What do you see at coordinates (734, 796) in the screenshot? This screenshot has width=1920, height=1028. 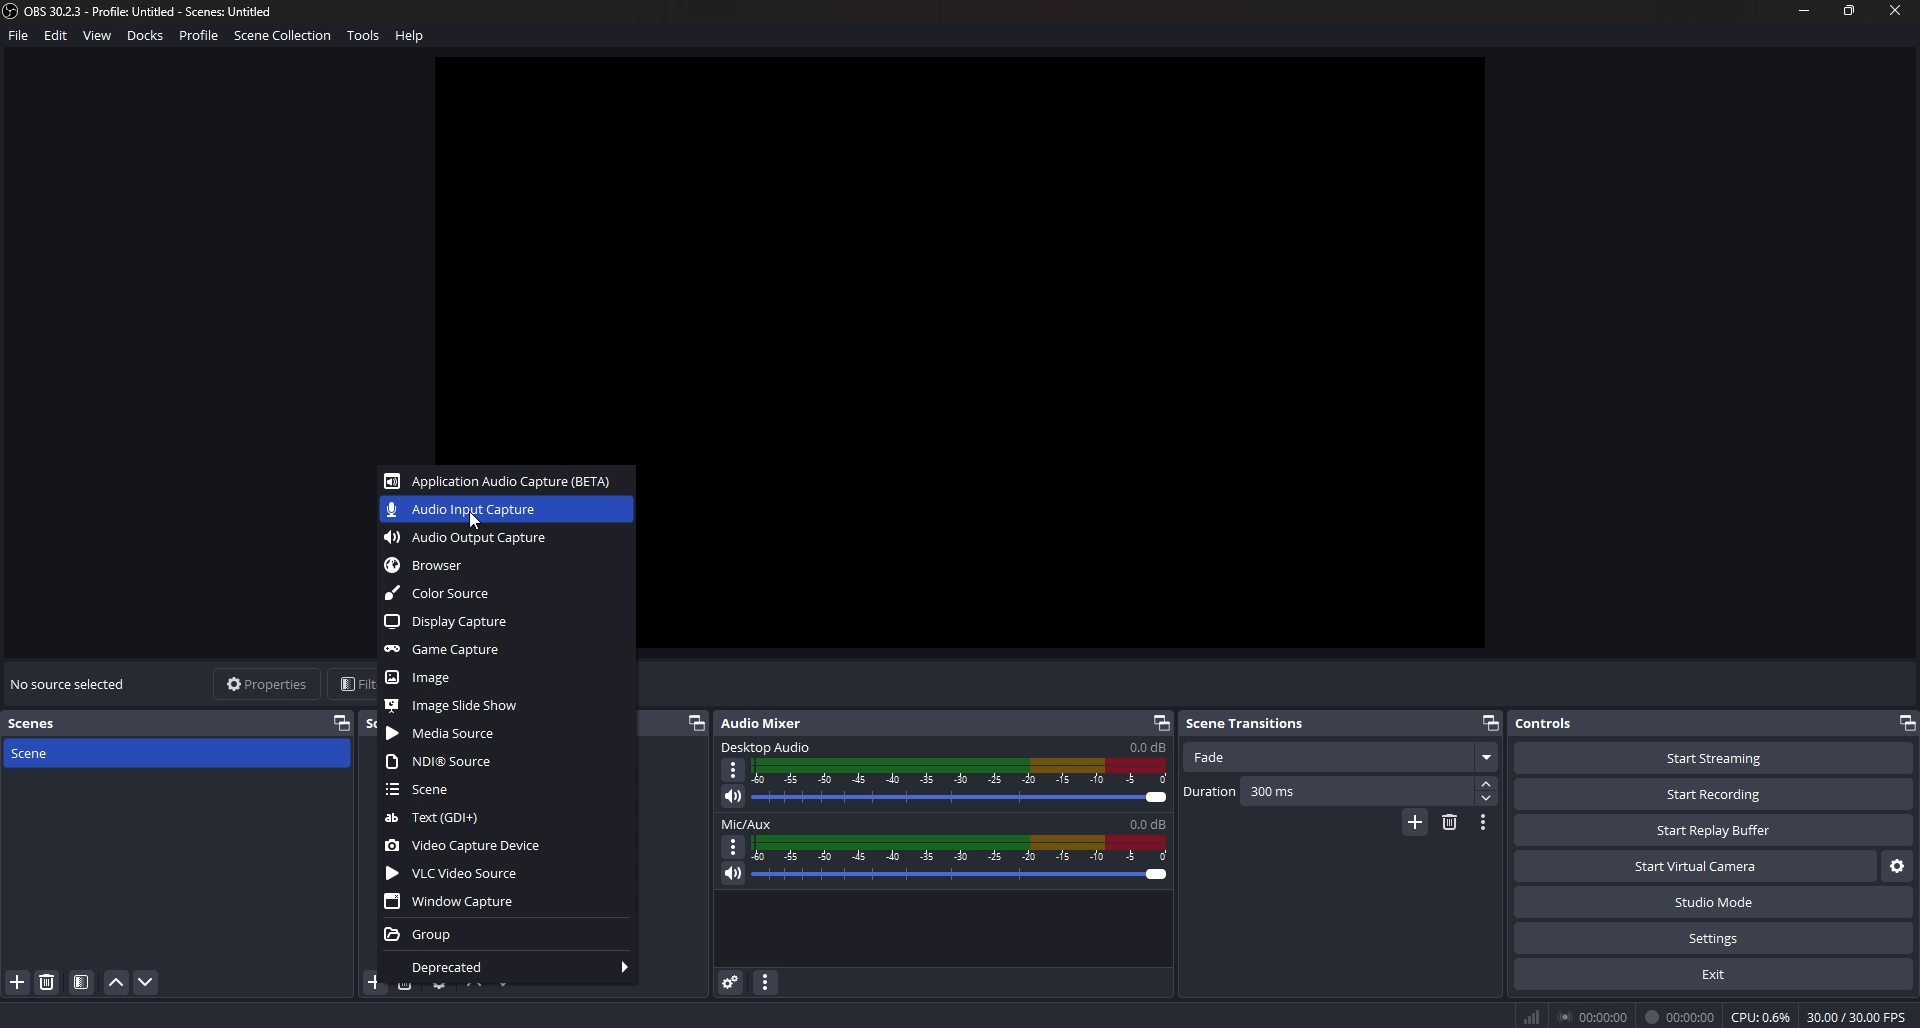 I see `mute` at bounding box center [734, 796].